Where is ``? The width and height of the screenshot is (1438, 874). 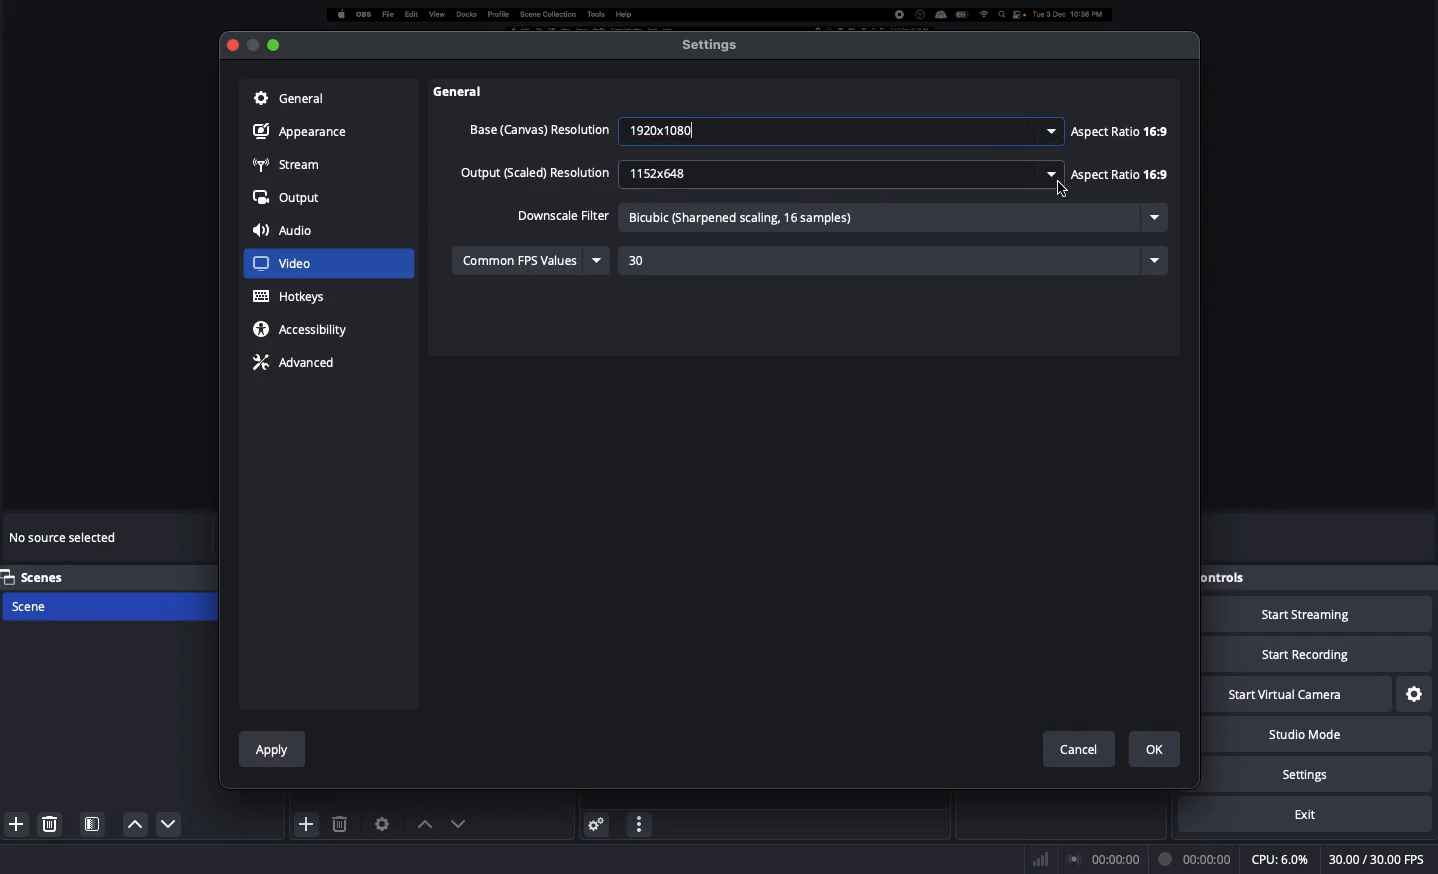
 is located at coordinates (470, 91).